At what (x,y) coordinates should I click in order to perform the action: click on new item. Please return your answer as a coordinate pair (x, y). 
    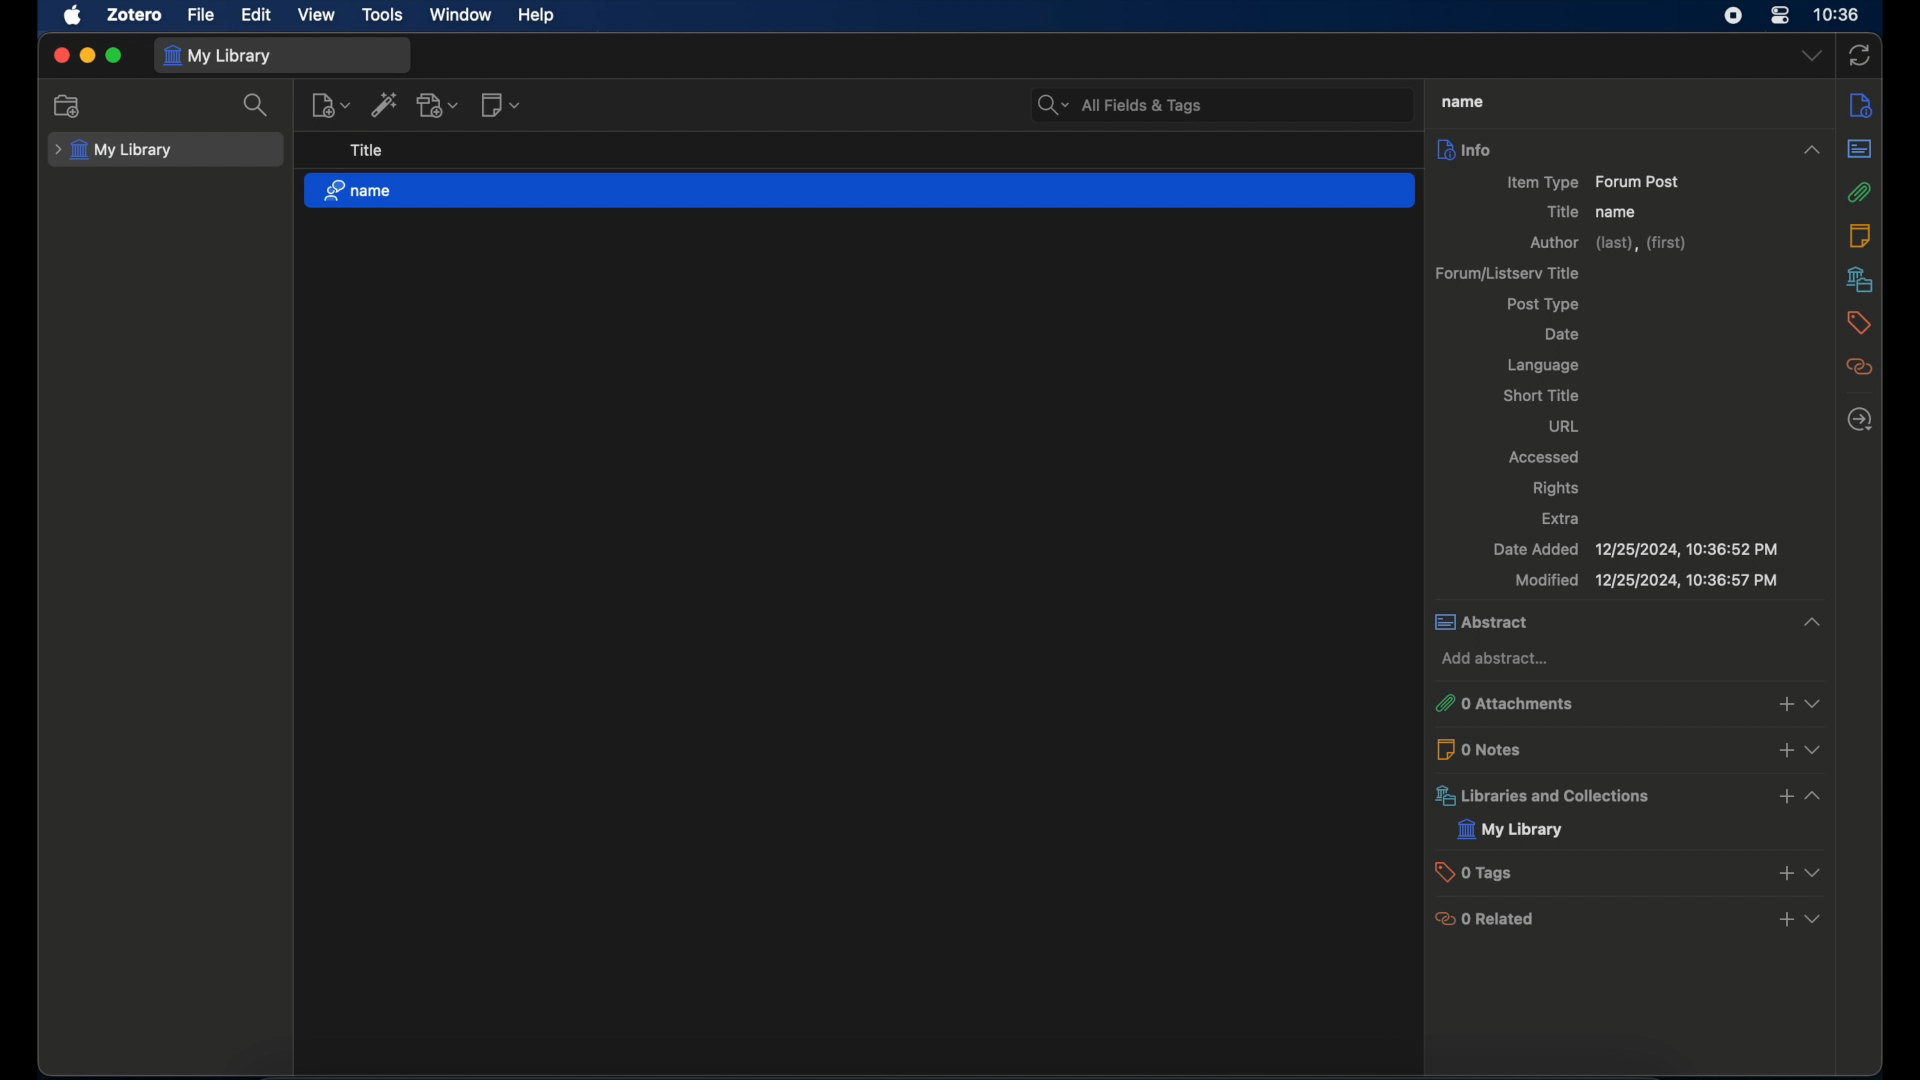
    Looking at the image, I should click on (331, 106).